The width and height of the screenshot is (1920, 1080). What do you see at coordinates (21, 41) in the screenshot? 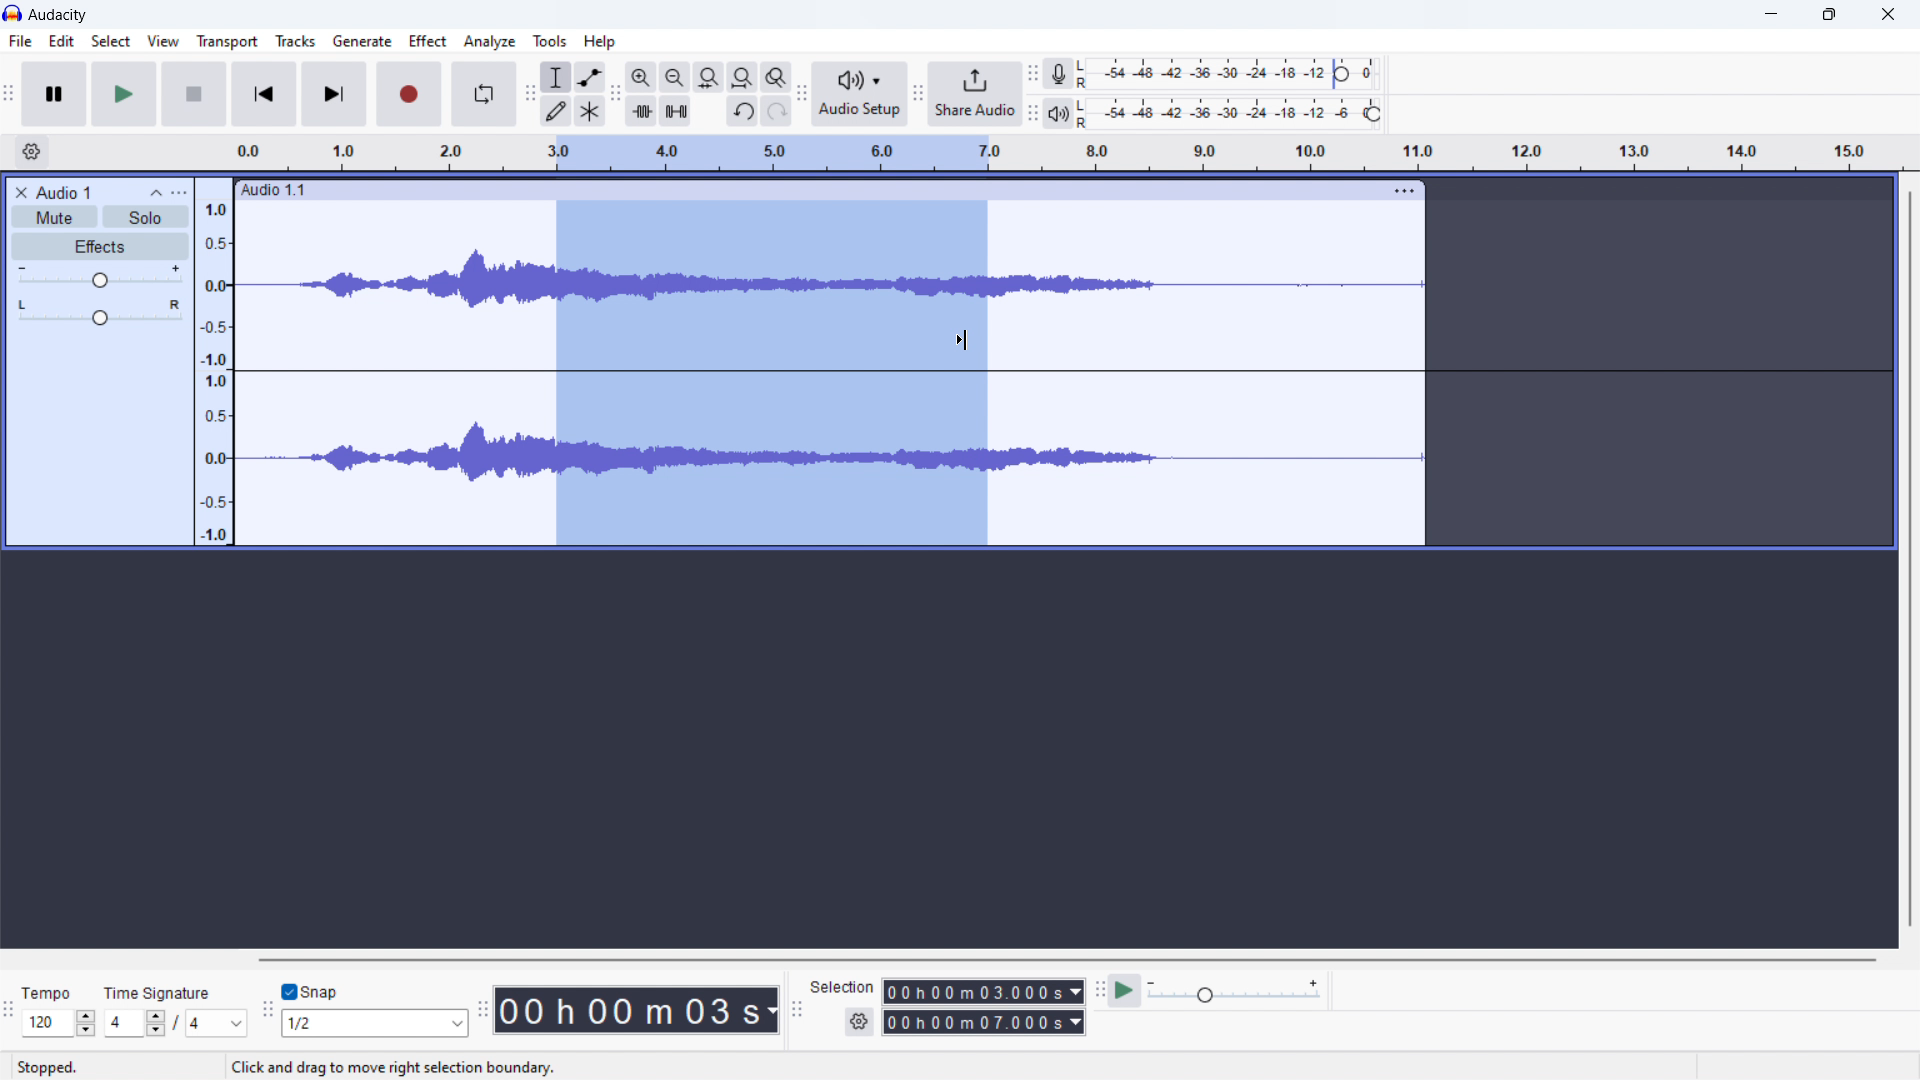
I see `file` at bounding box center [21, 41].